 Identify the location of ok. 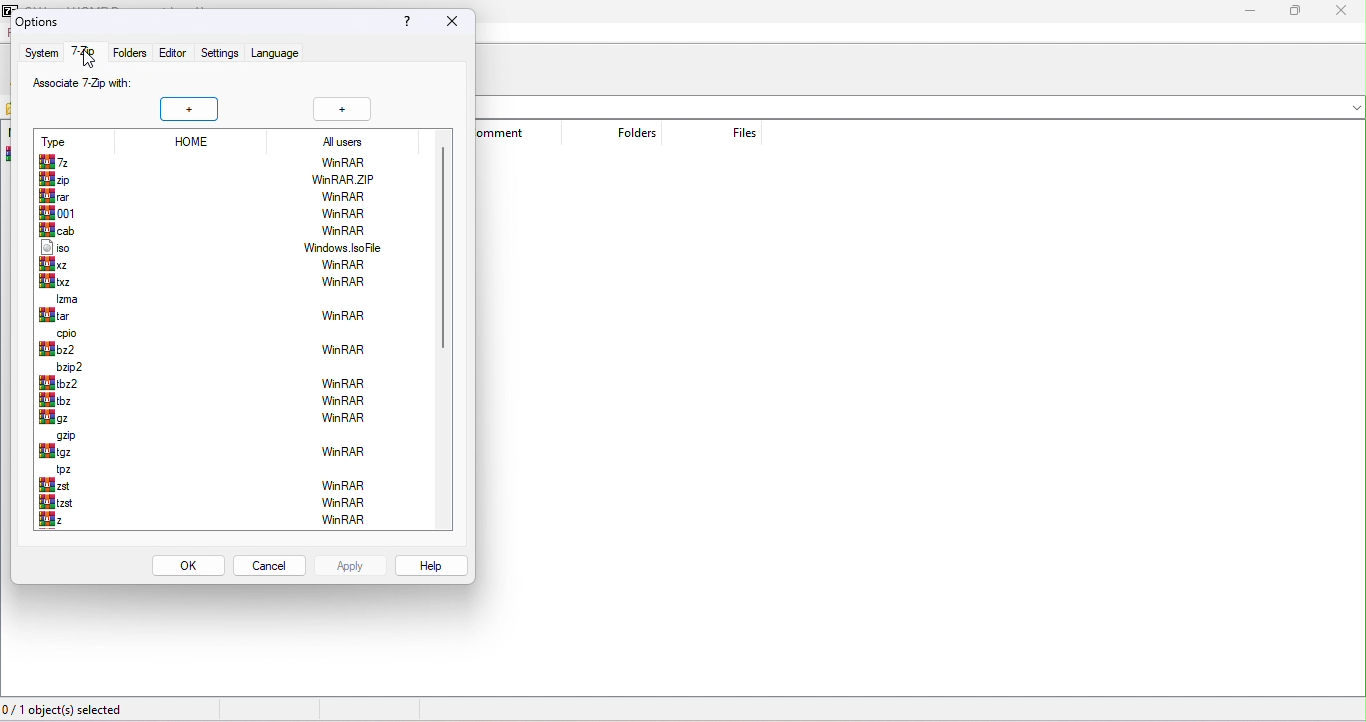
(188, 566).